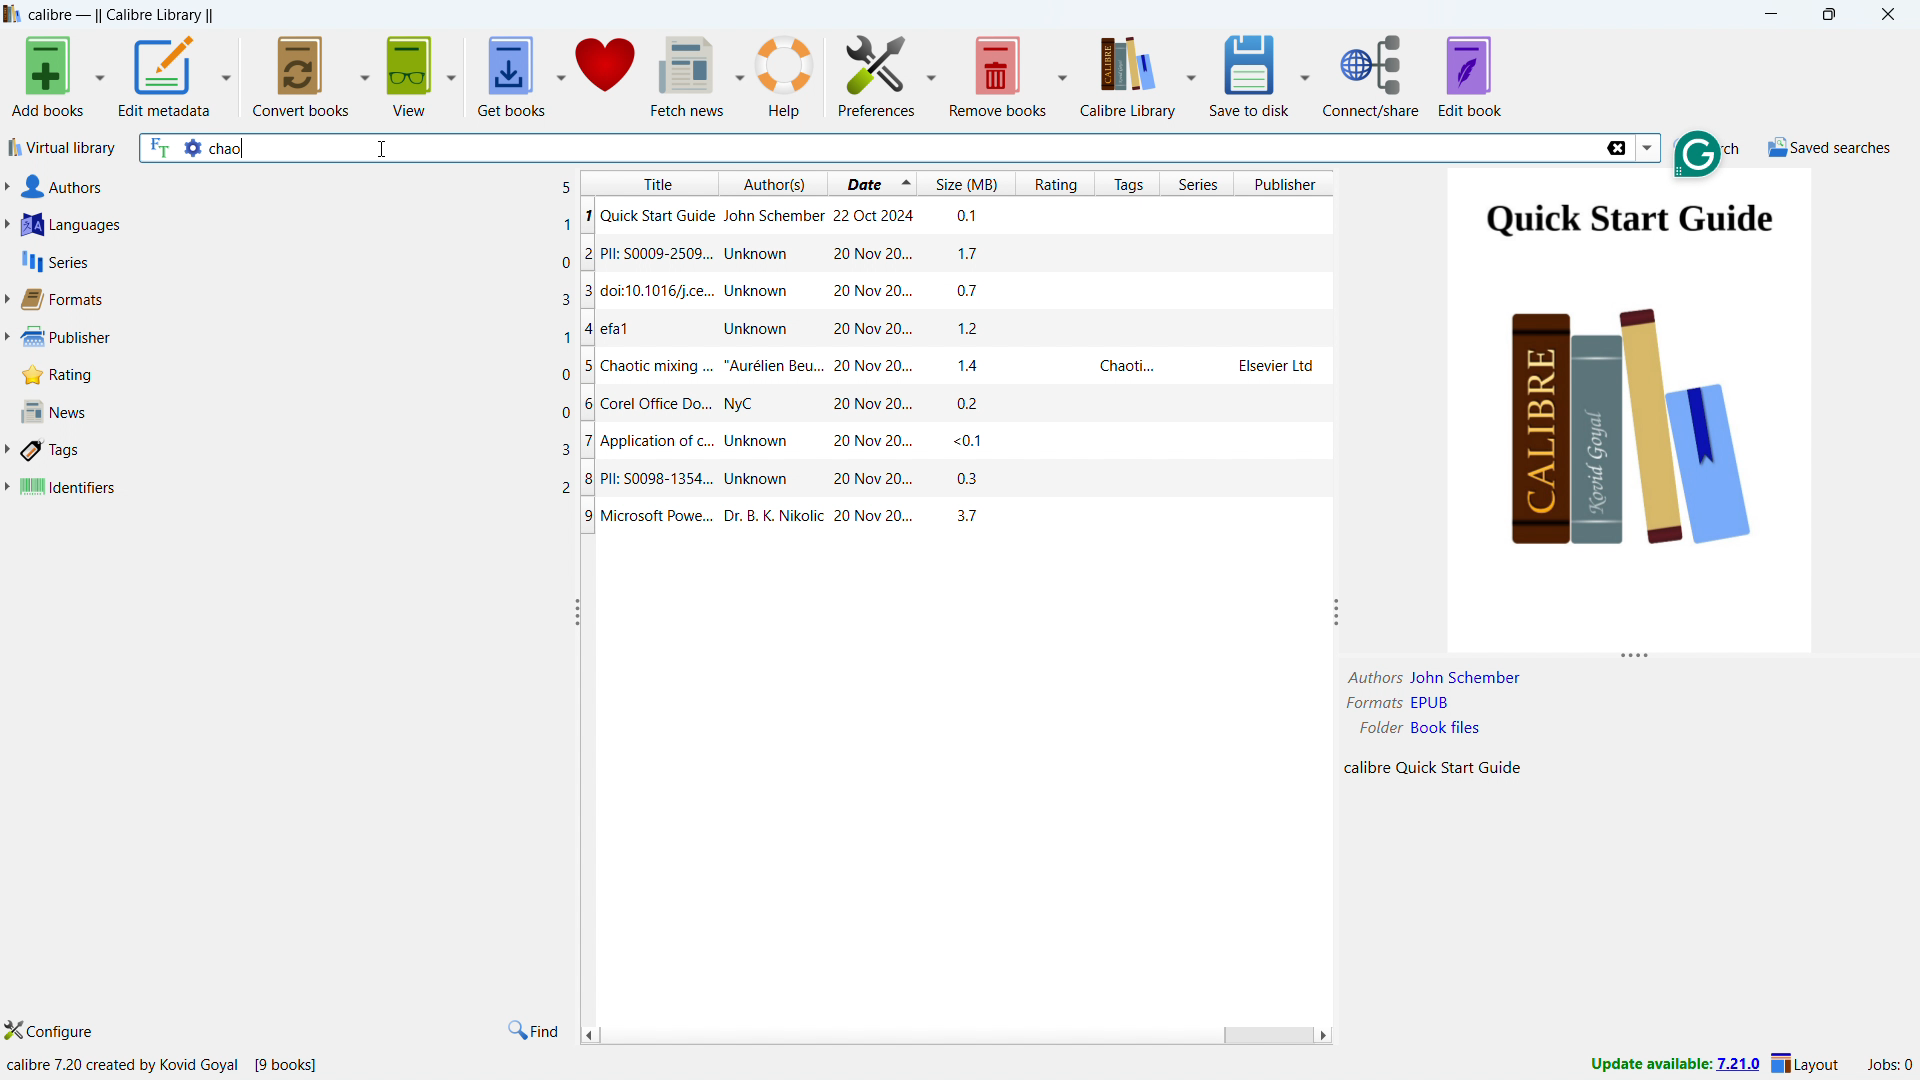 The height and width of the screenshot is (1080, 1920). What do you see at coordinates (122, 1063) in the screenshot?
I see `calibre 7.20 created by kovid Goyal` at bounding box center [122, 1063].